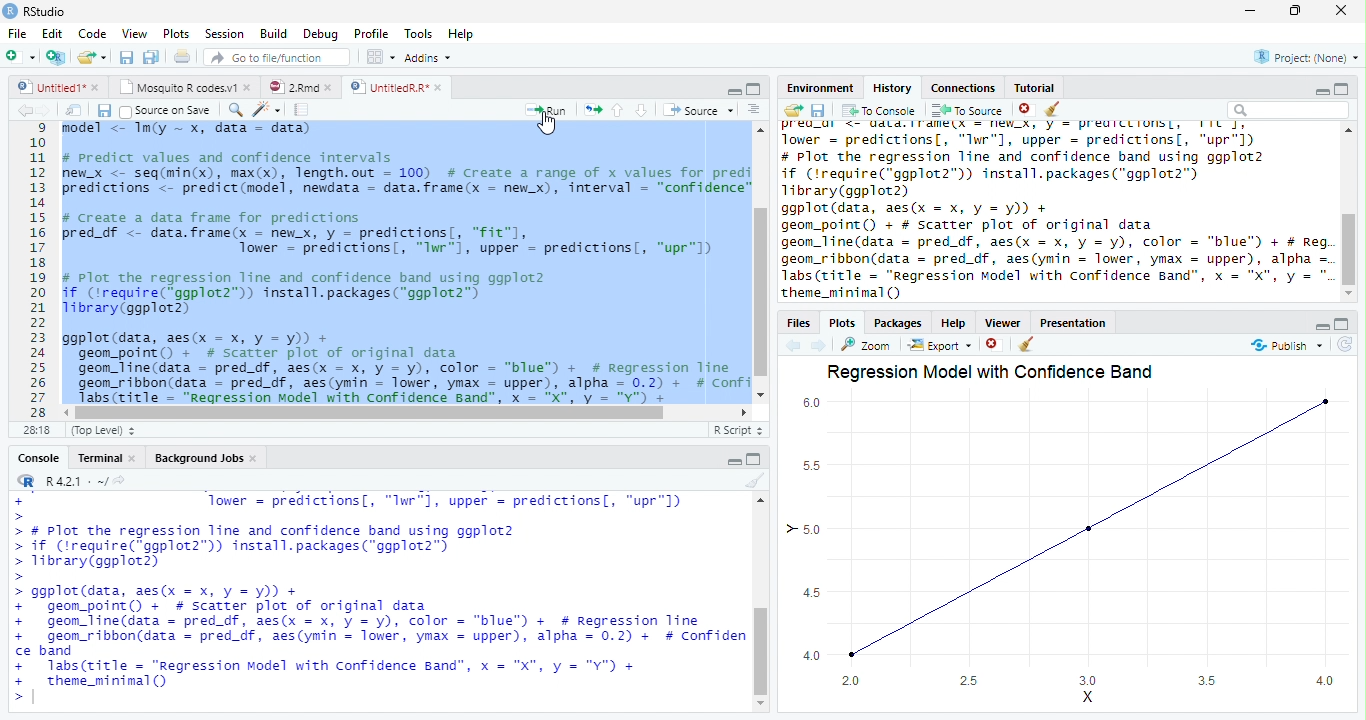 The height and width of the screenshot is (720, 1366). I want to click on Clear Console, so click(1053, 109).